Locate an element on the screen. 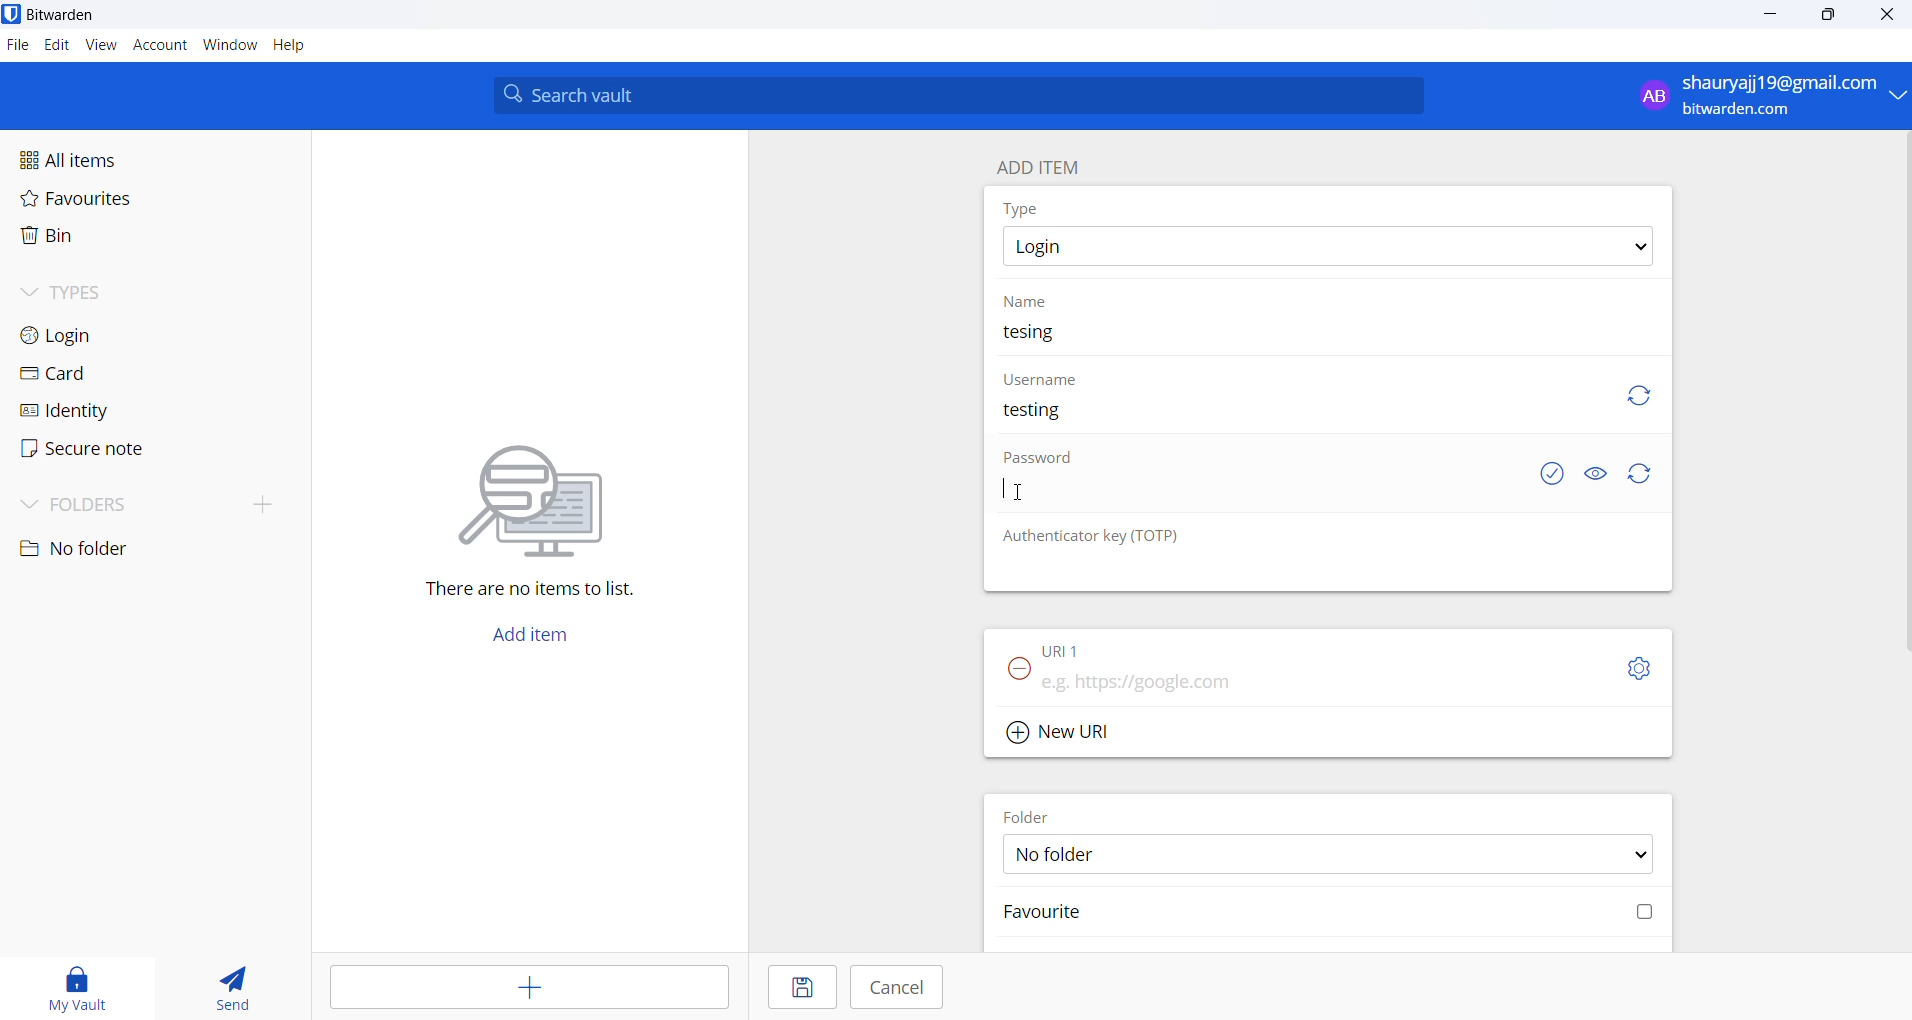  application logo is located at coordinates (13, 14).